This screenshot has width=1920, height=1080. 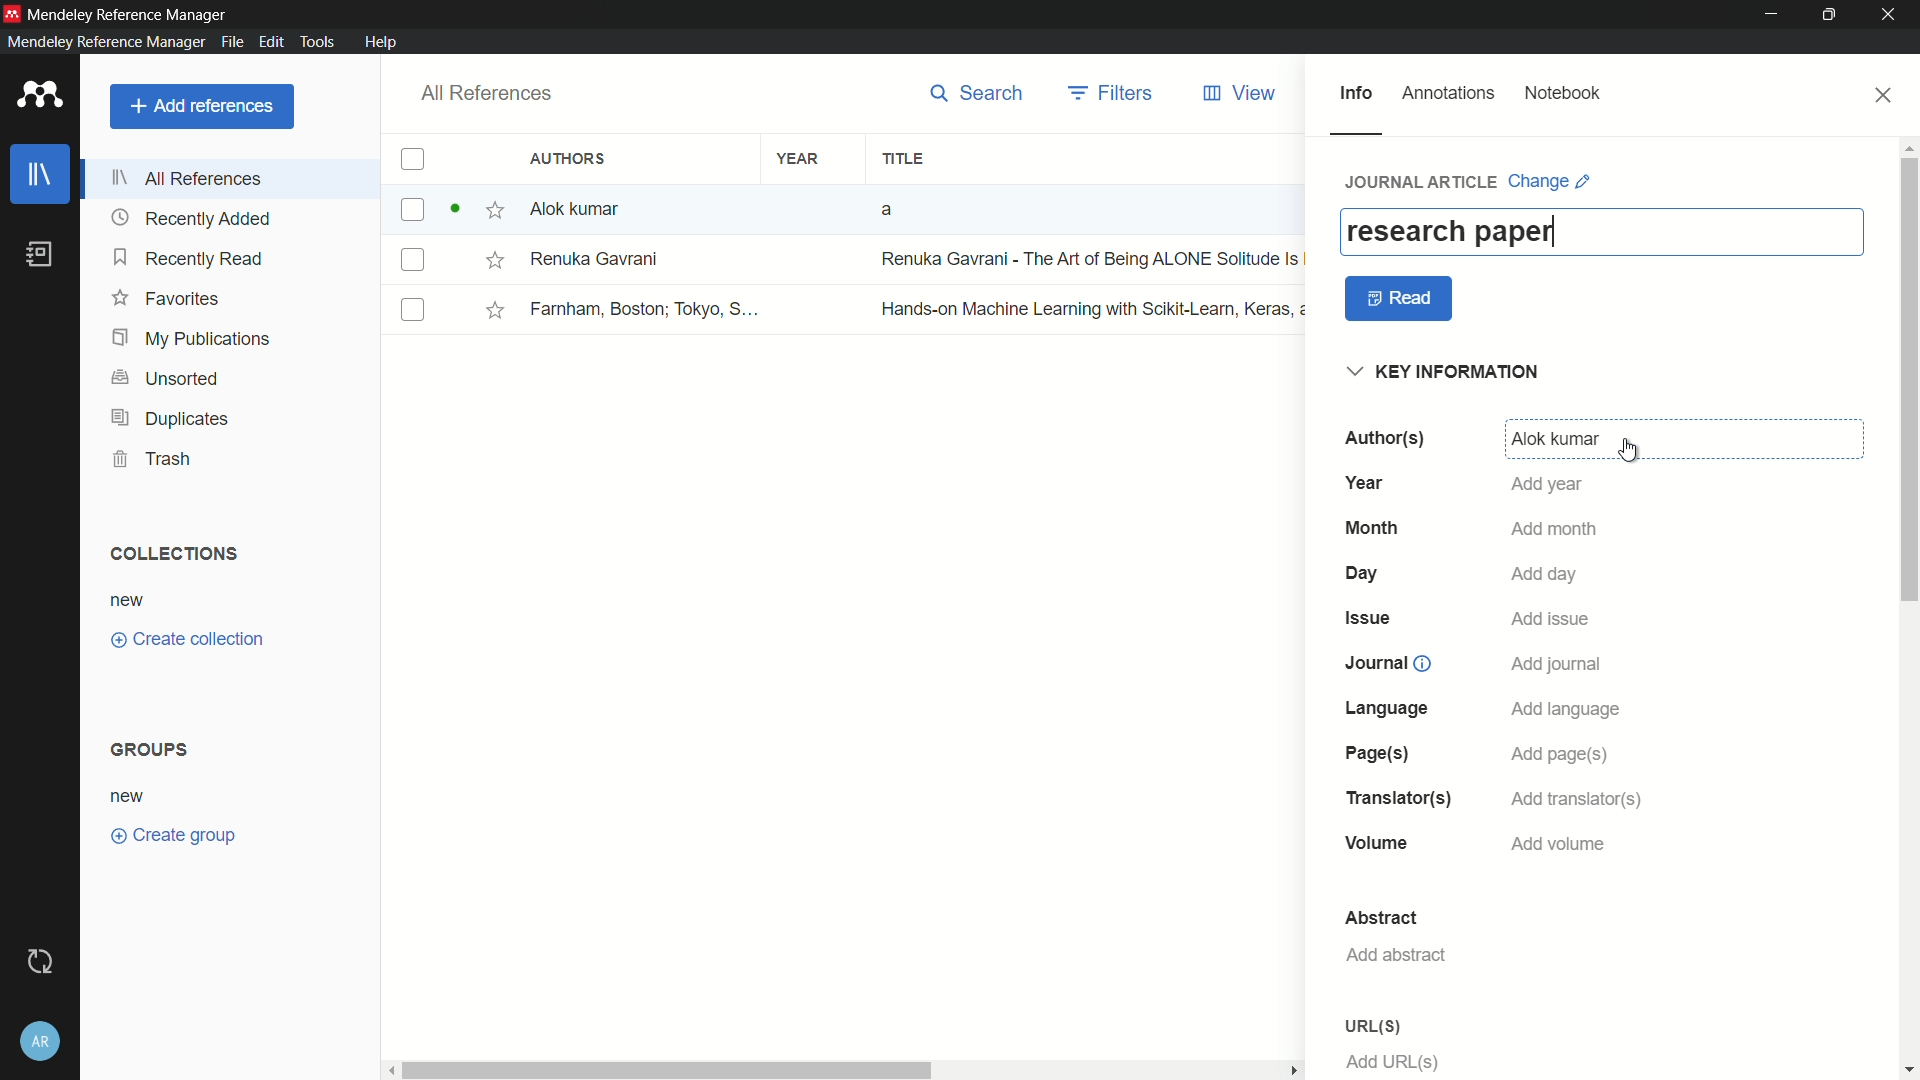 I want to click on notebook, so click(x=1563, y=94).